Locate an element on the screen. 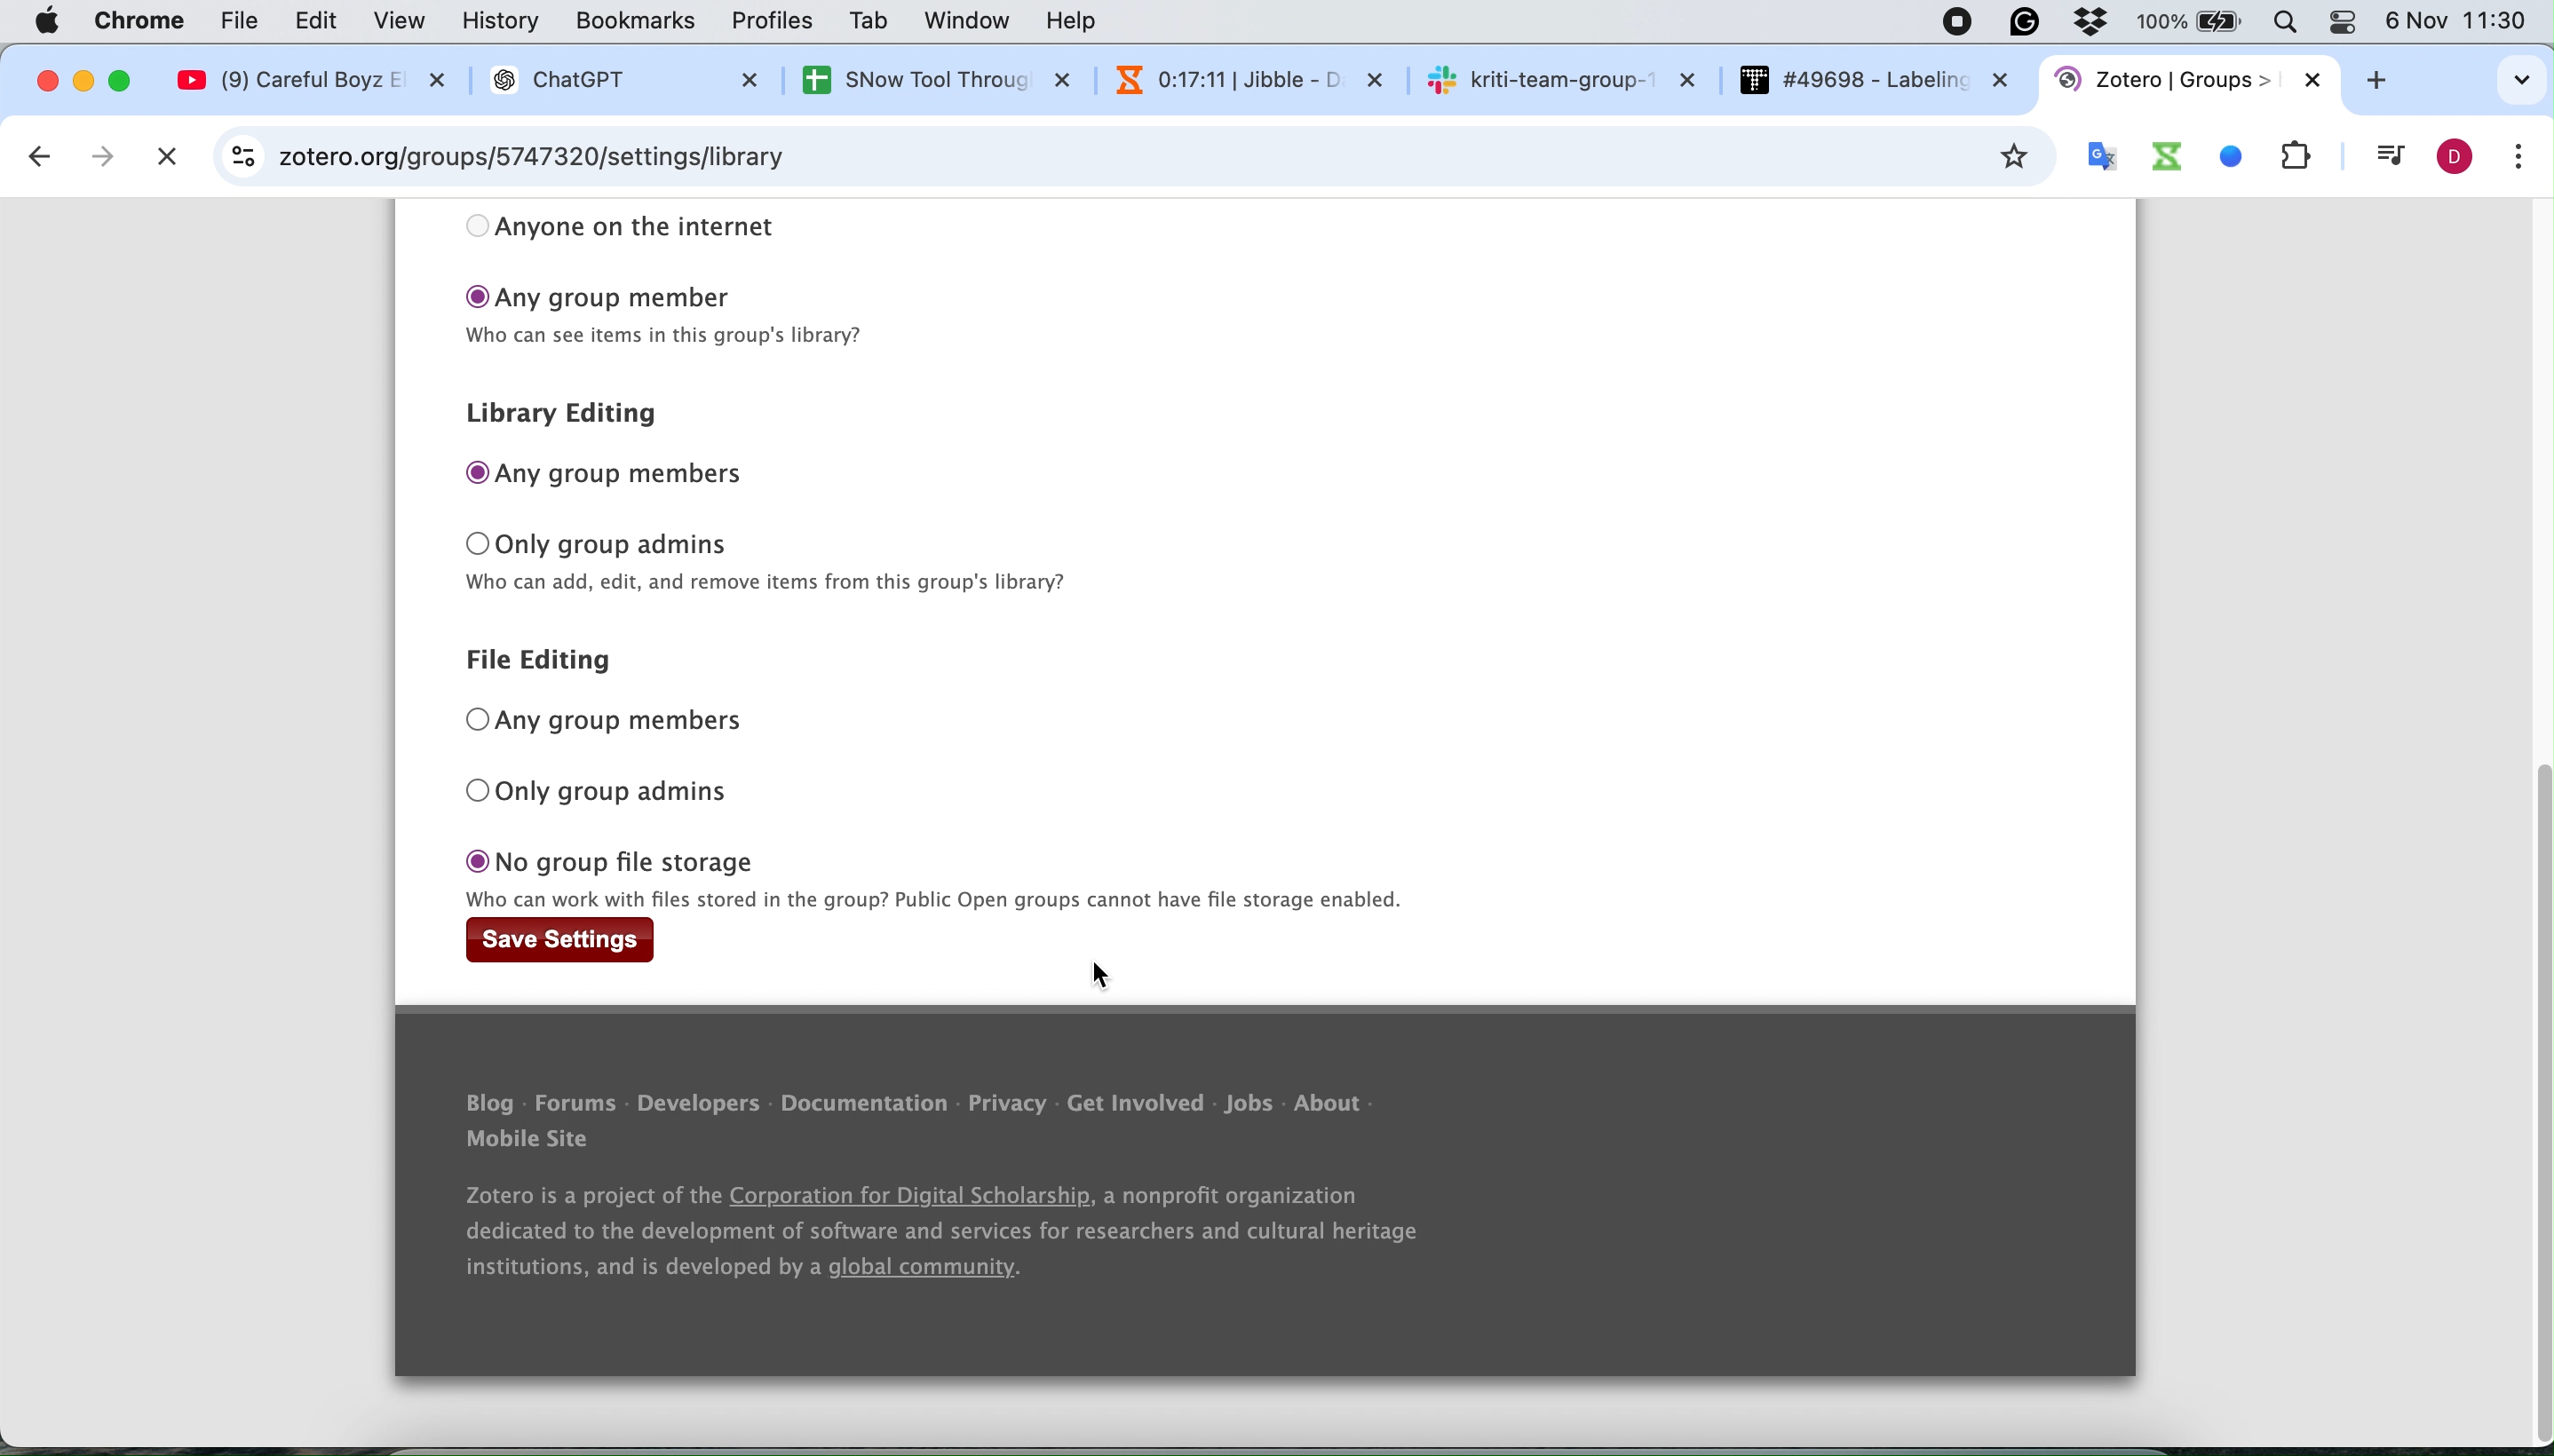  help is located at coordinates (1081, 20).